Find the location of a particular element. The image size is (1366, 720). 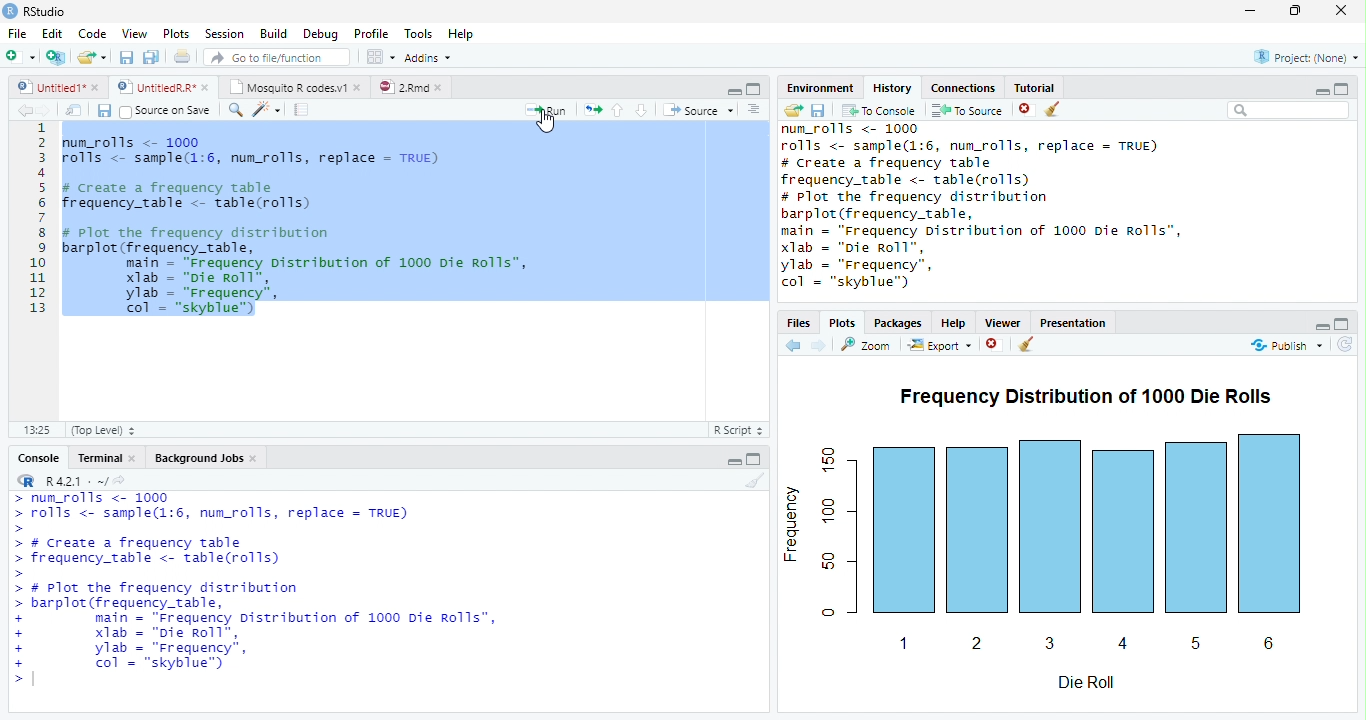

(Top Level) is located at coordinates (103, 430).